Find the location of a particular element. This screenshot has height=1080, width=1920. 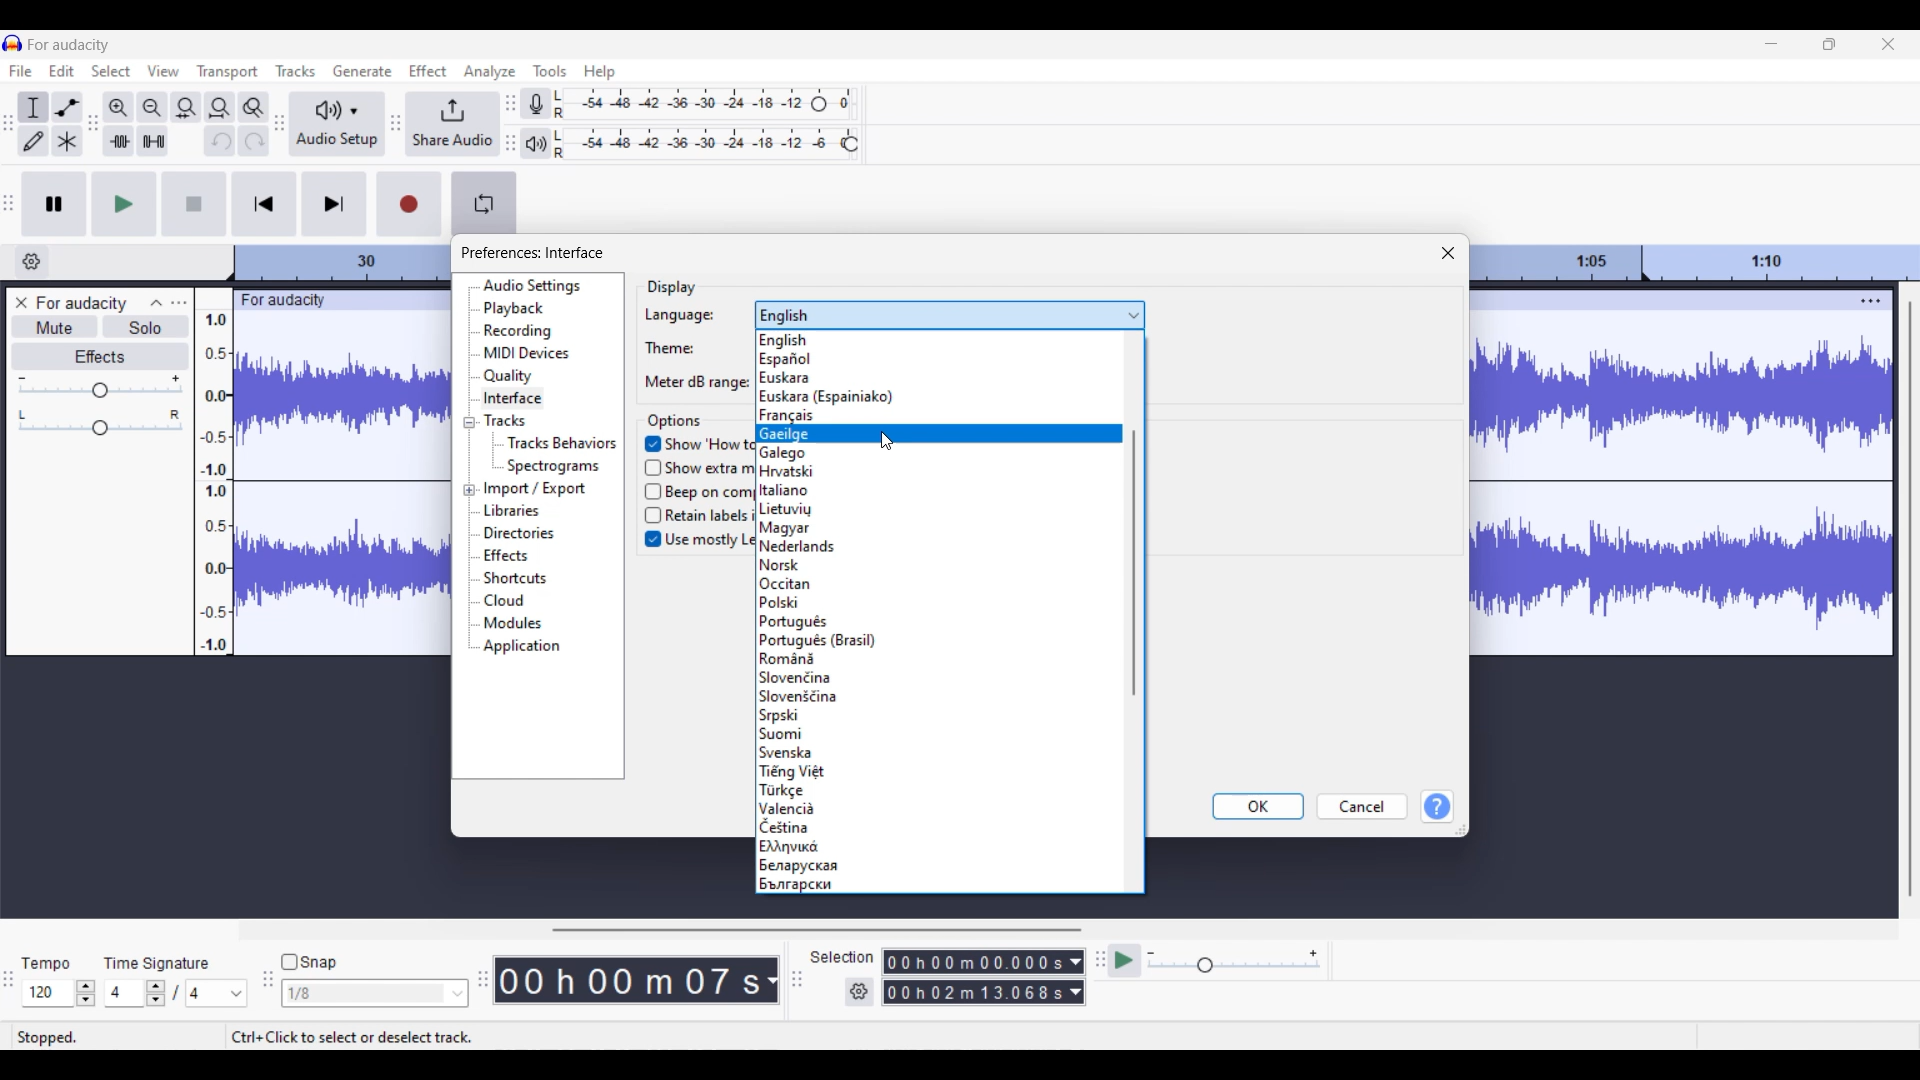

Redo is located at coordinates (255, 140).